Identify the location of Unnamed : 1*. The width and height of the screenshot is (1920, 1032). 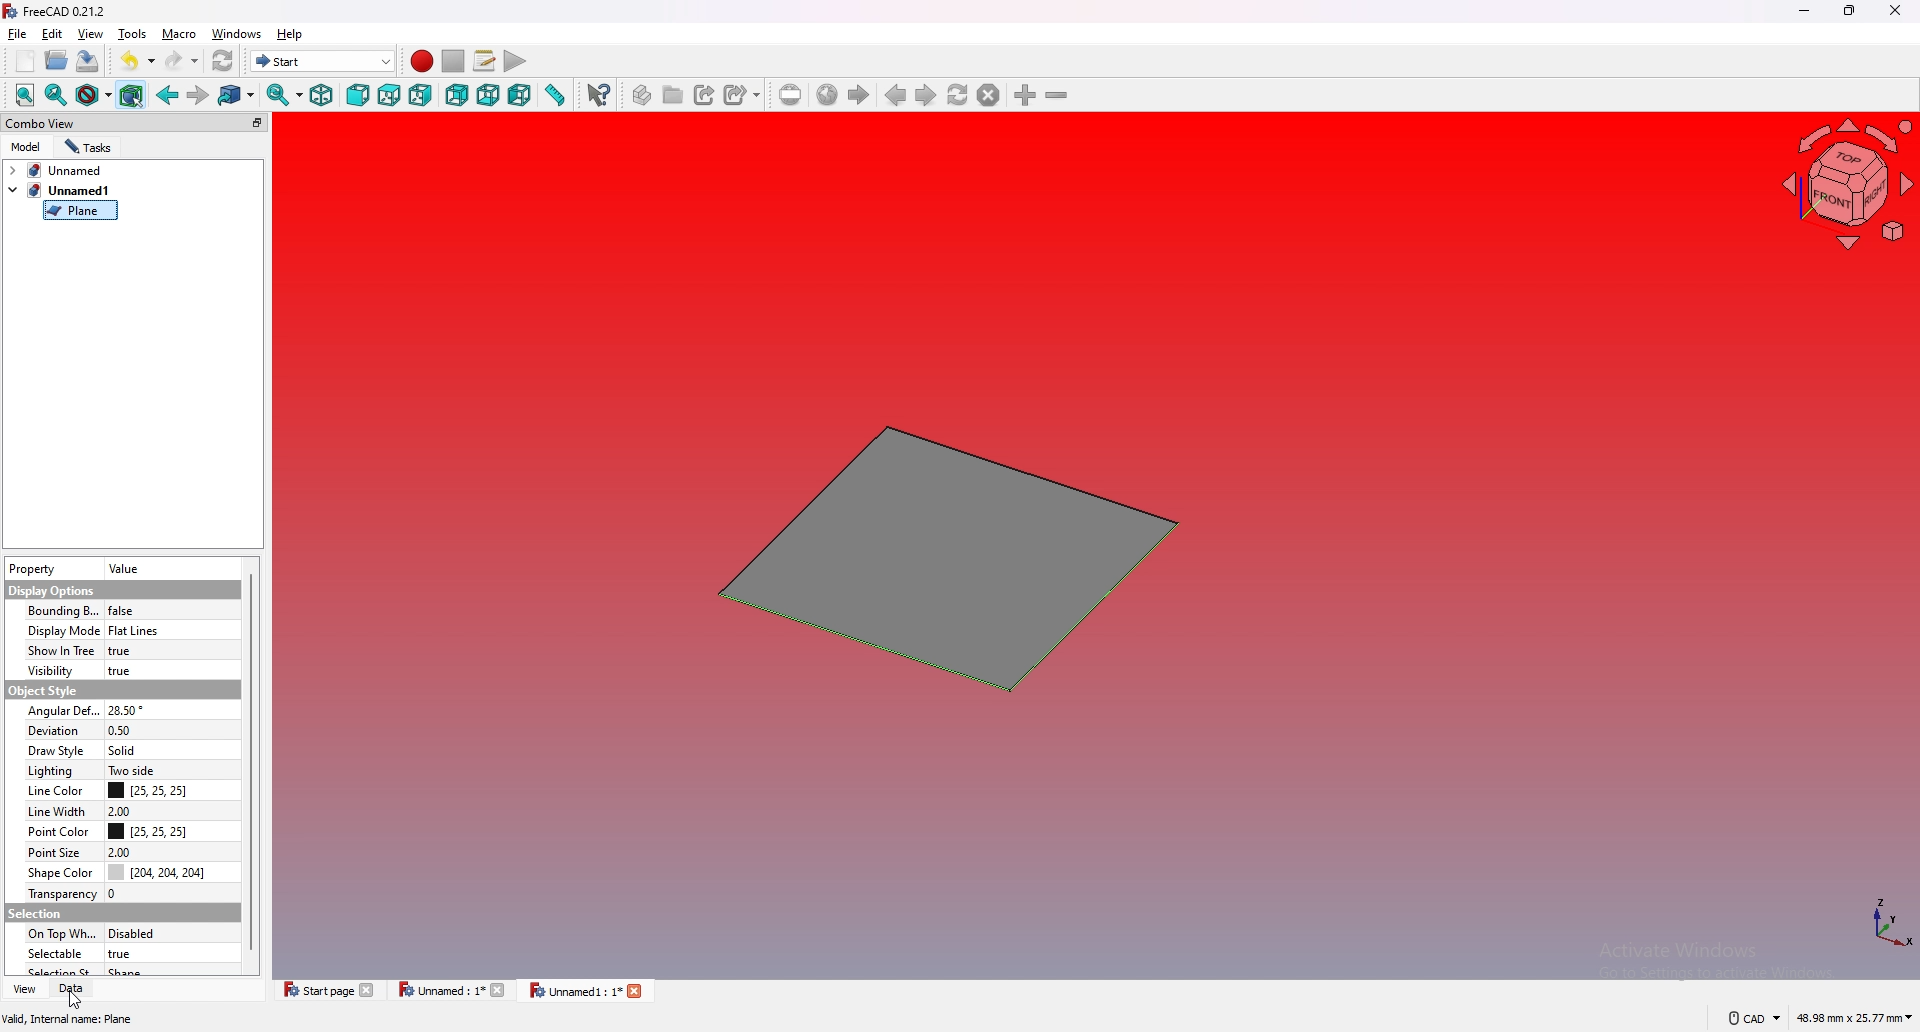
(452, 990).